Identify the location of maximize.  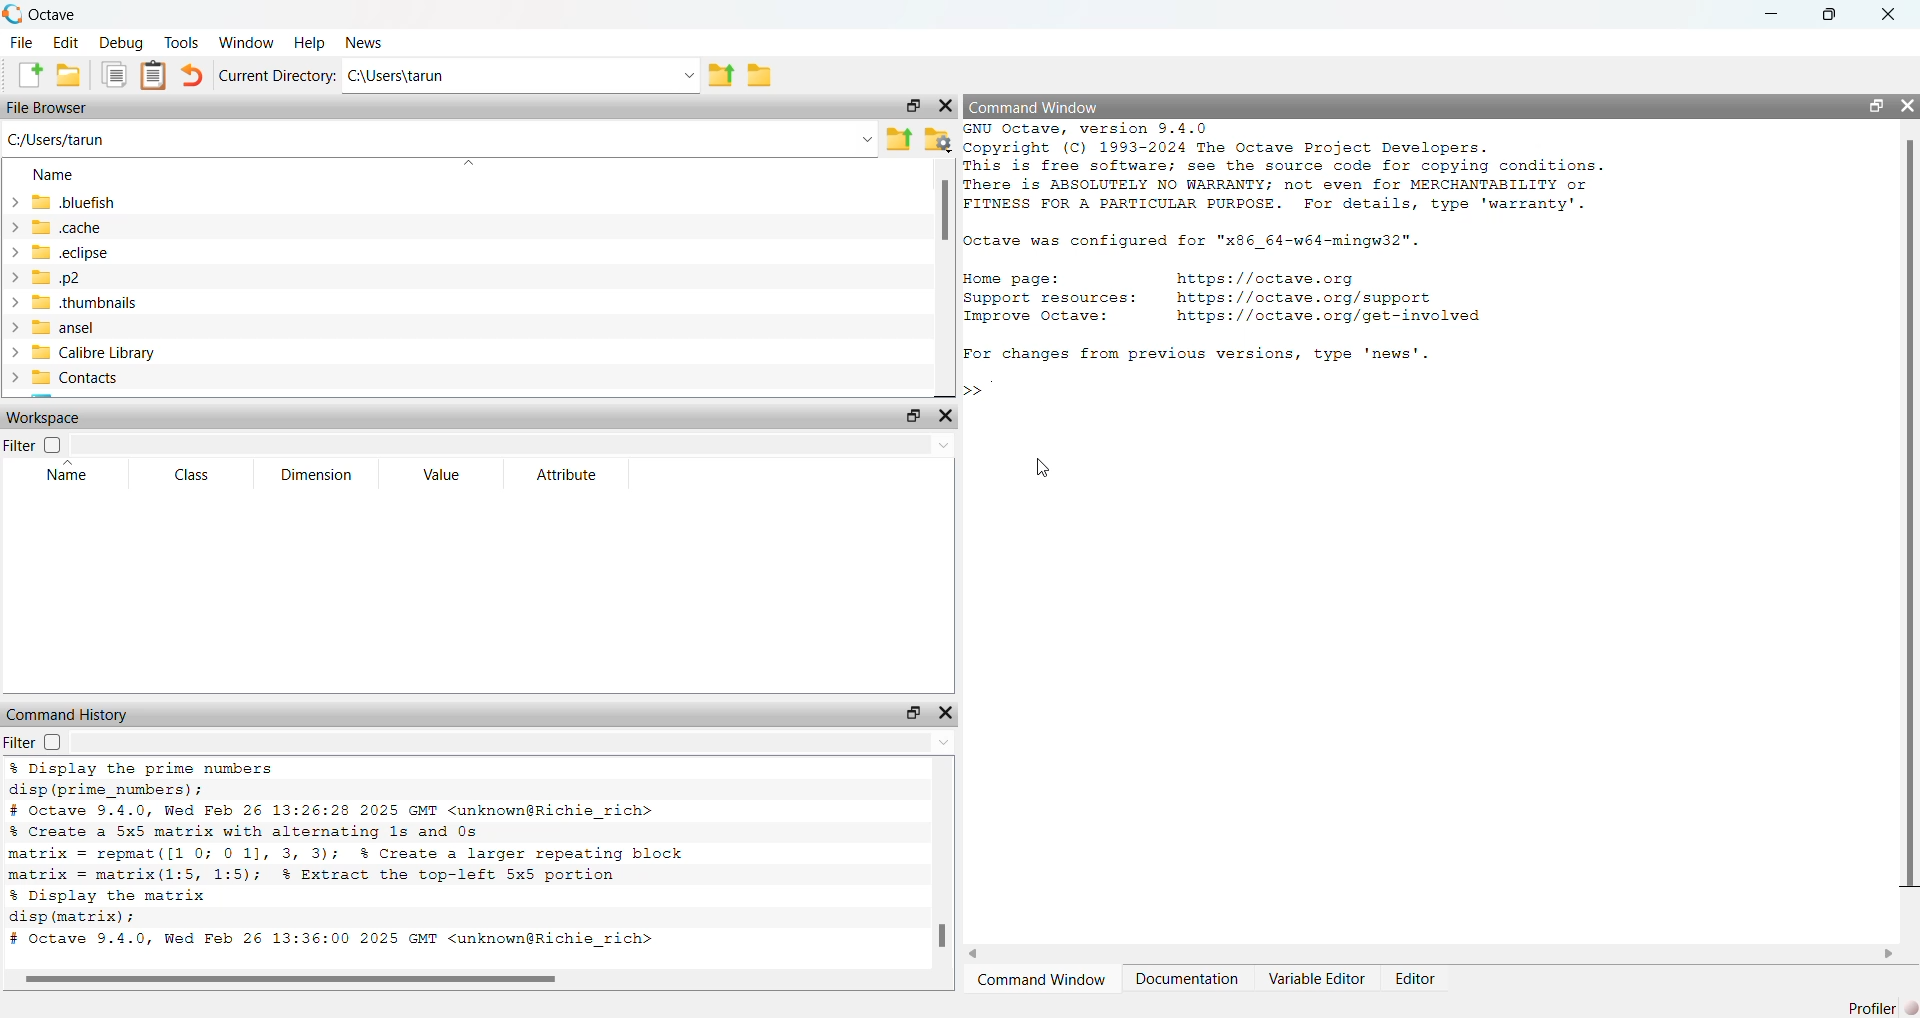
(1832, 15).